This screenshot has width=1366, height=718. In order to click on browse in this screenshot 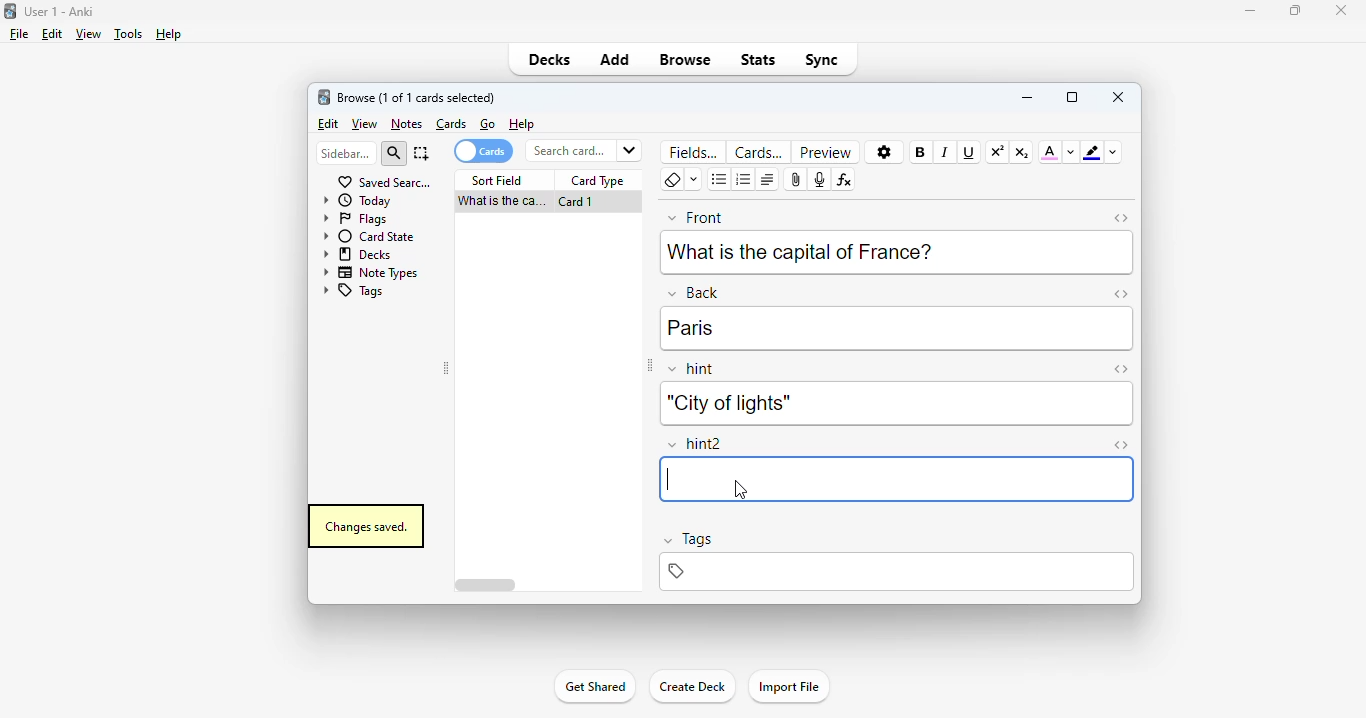, I will do `click(685, 59)`.